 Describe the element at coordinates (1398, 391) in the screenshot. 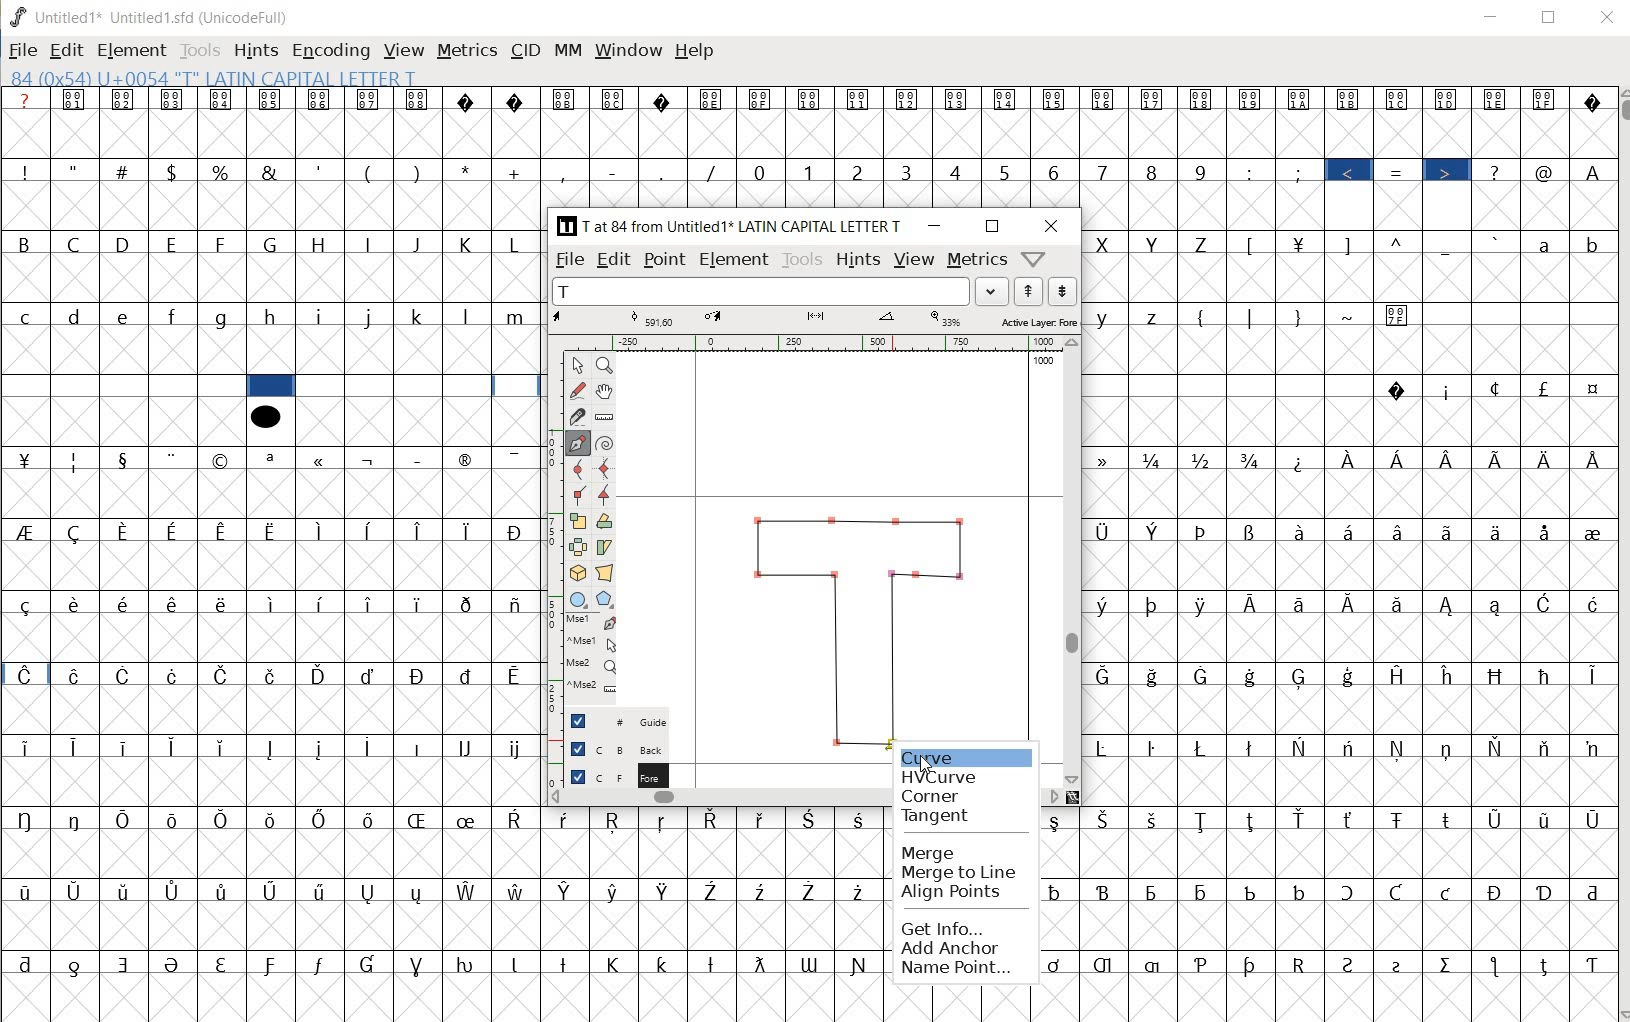

I see `Symbol` at that location.